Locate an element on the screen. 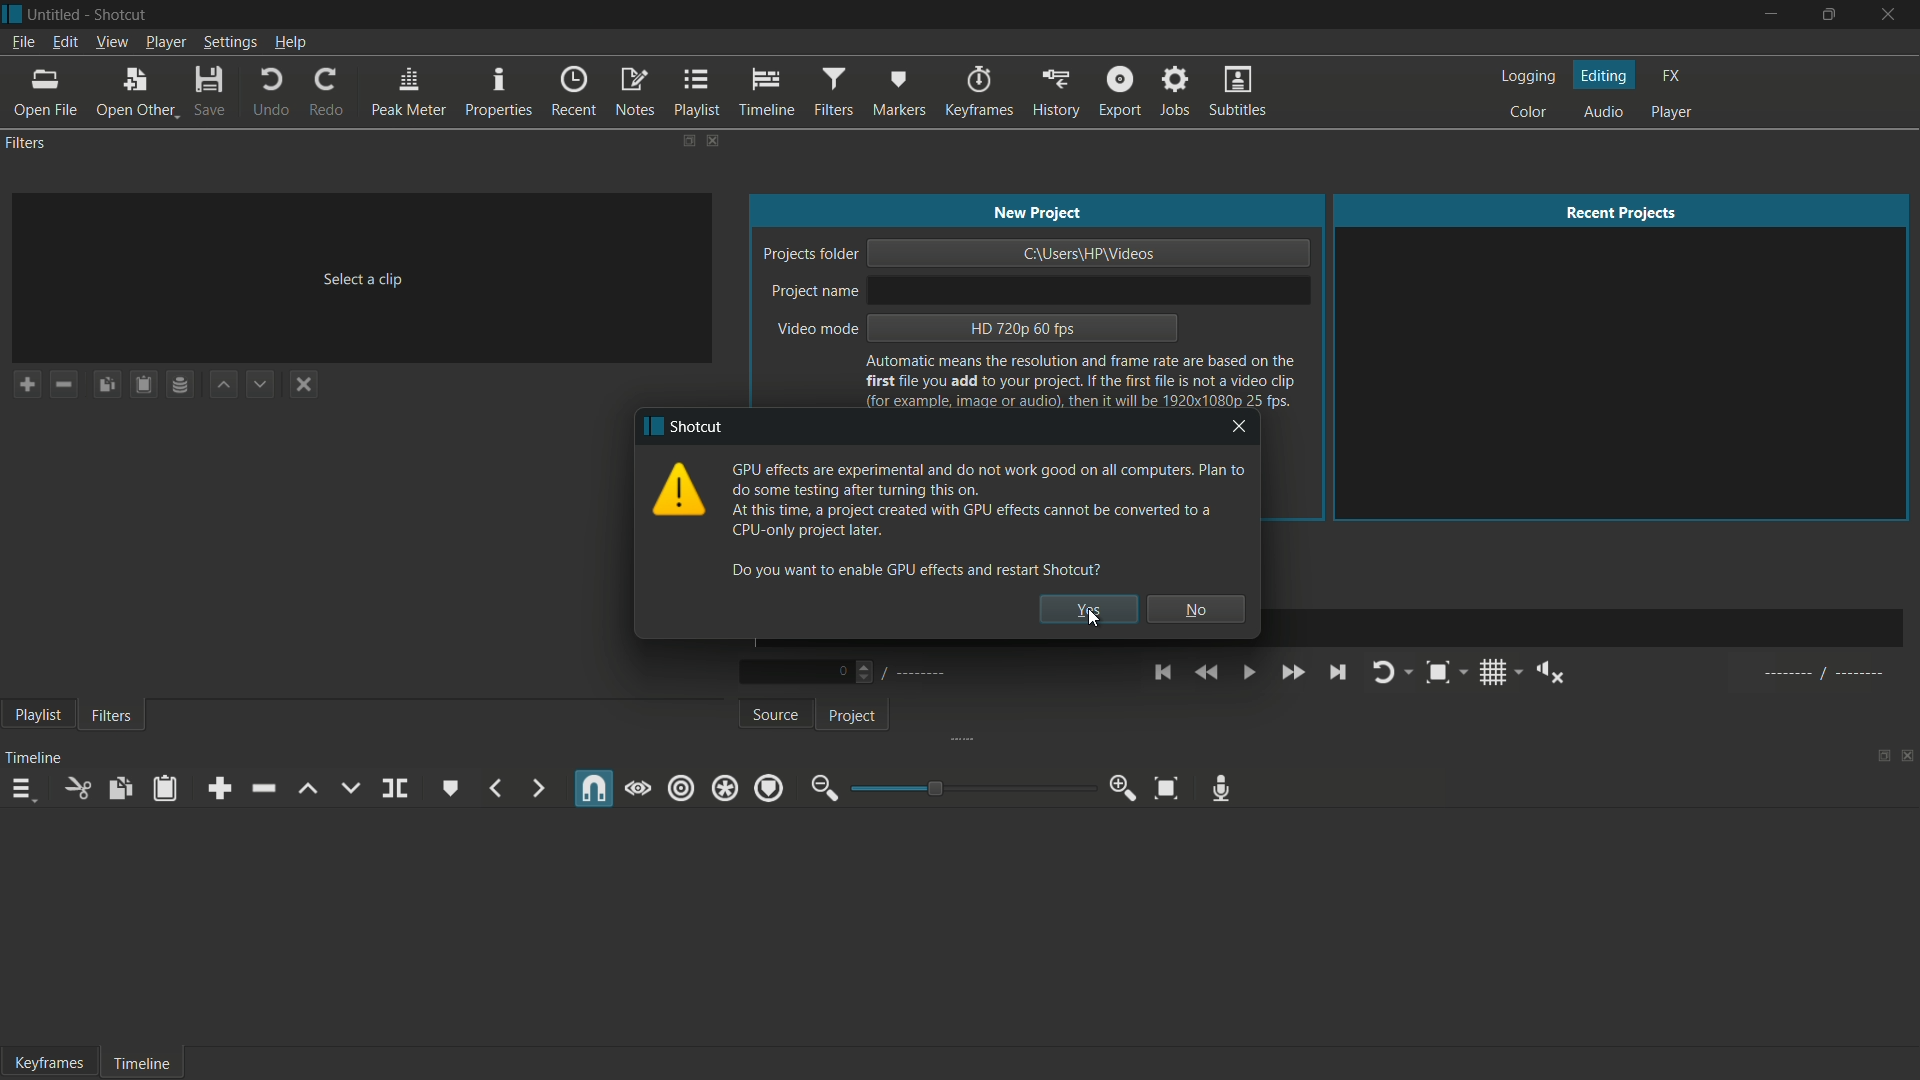 This screenshot has width=1920, height=1080. keyframes is located at coordinates (977, 92).